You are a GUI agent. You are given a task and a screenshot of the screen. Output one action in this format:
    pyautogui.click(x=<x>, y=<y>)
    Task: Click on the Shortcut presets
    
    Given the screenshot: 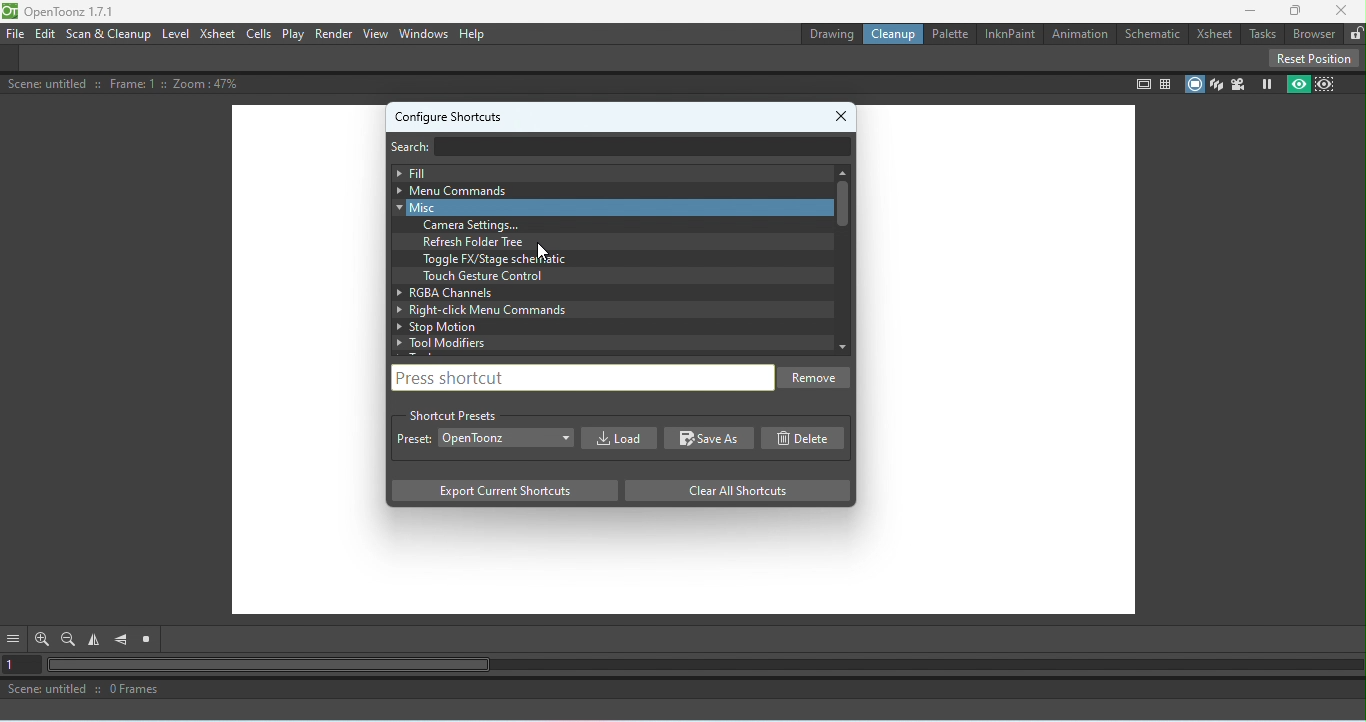 What is the action you would take?
    pyautogui.click(x=453, y=413)
    